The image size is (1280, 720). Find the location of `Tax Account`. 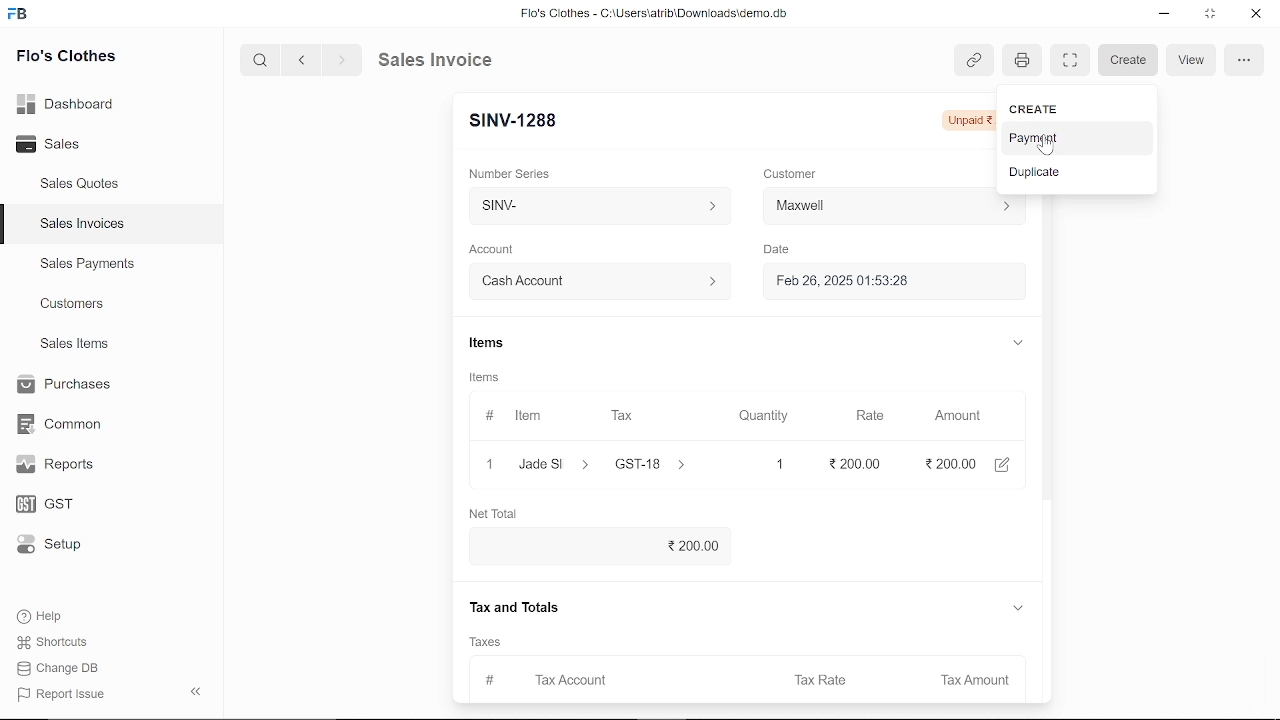

Tax Account is located at coordinates (601, 678).